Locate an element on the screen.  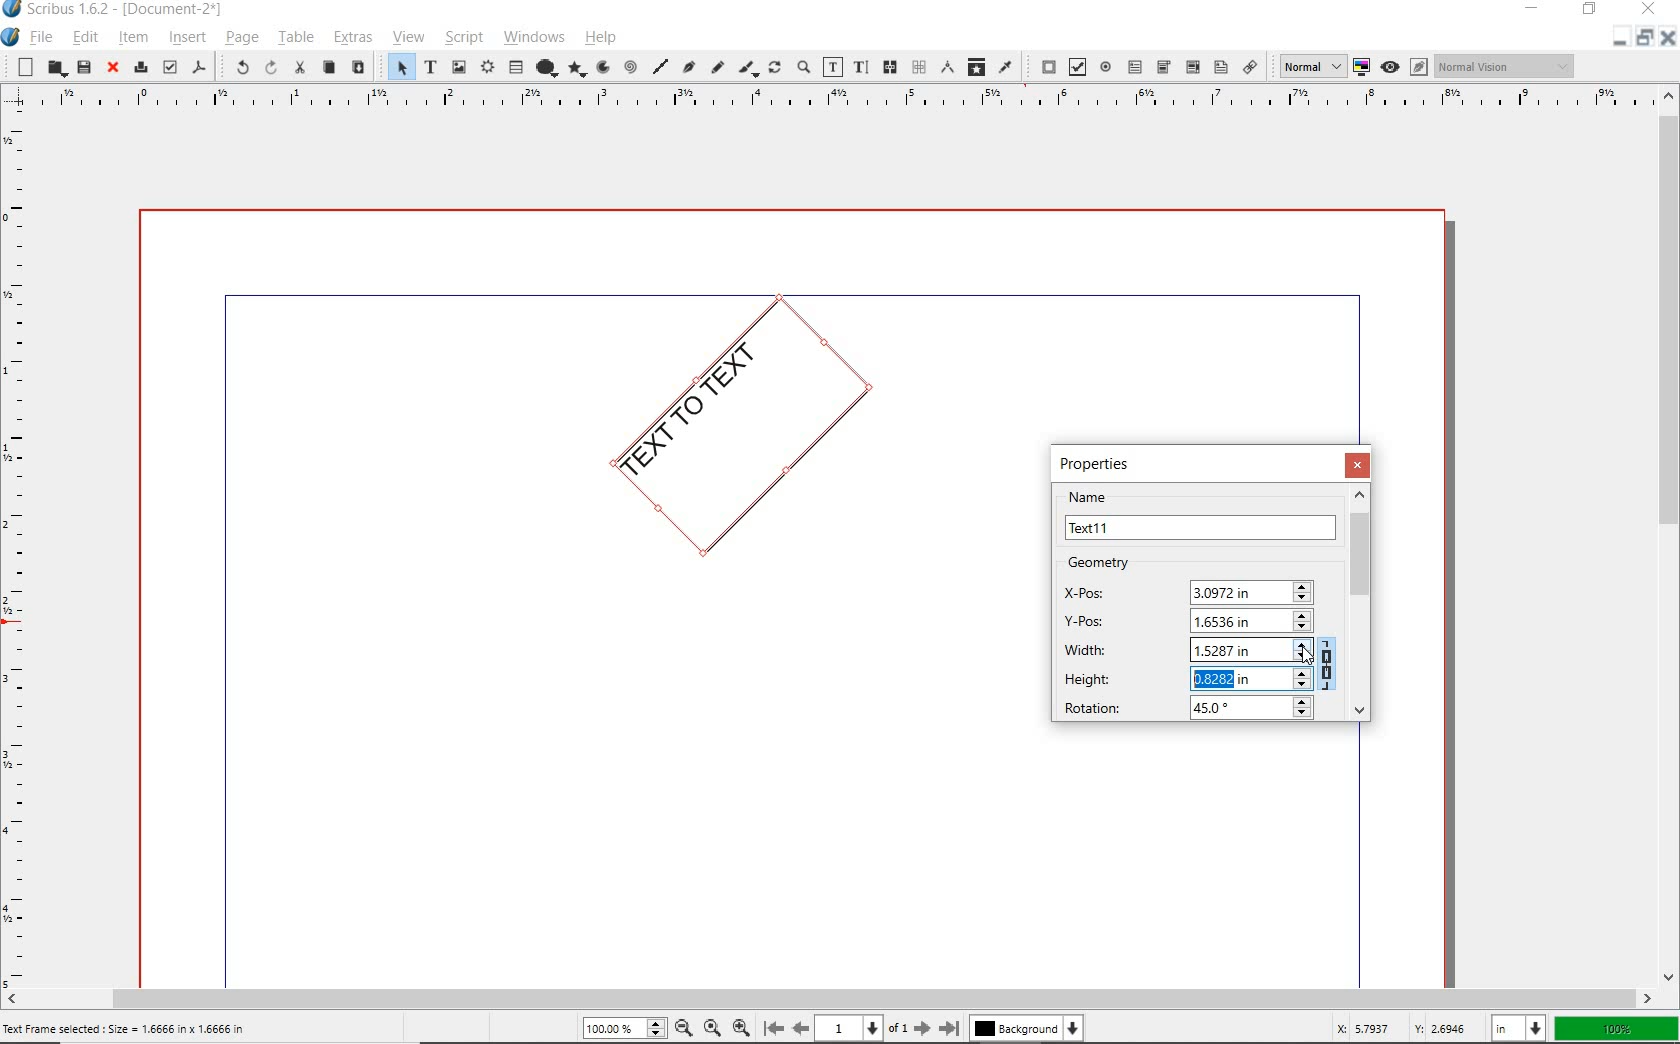
select unit is located at coordinates (1515, 1029).